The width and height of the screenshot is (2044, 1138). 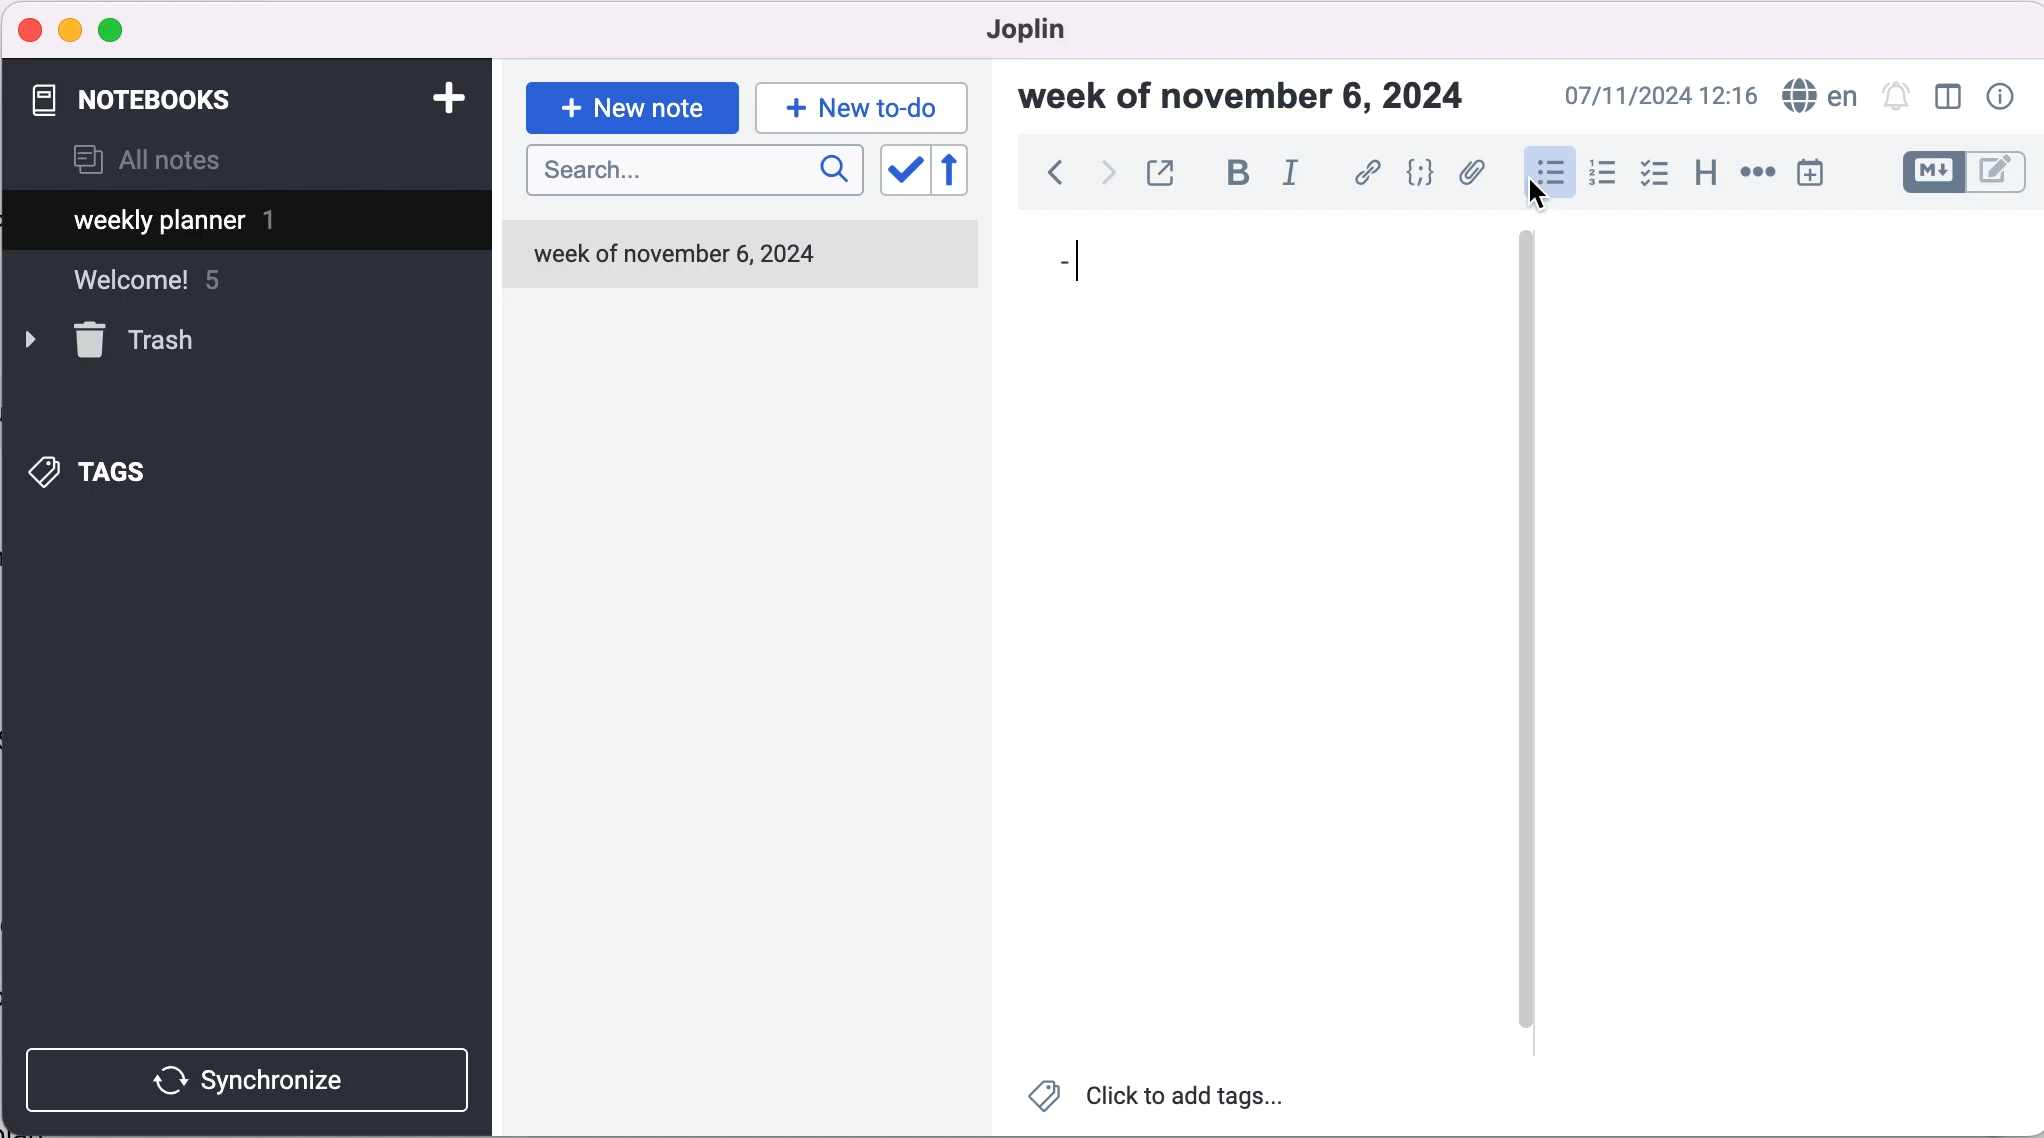 I want to click on heading, so click(x=1704, y=170).